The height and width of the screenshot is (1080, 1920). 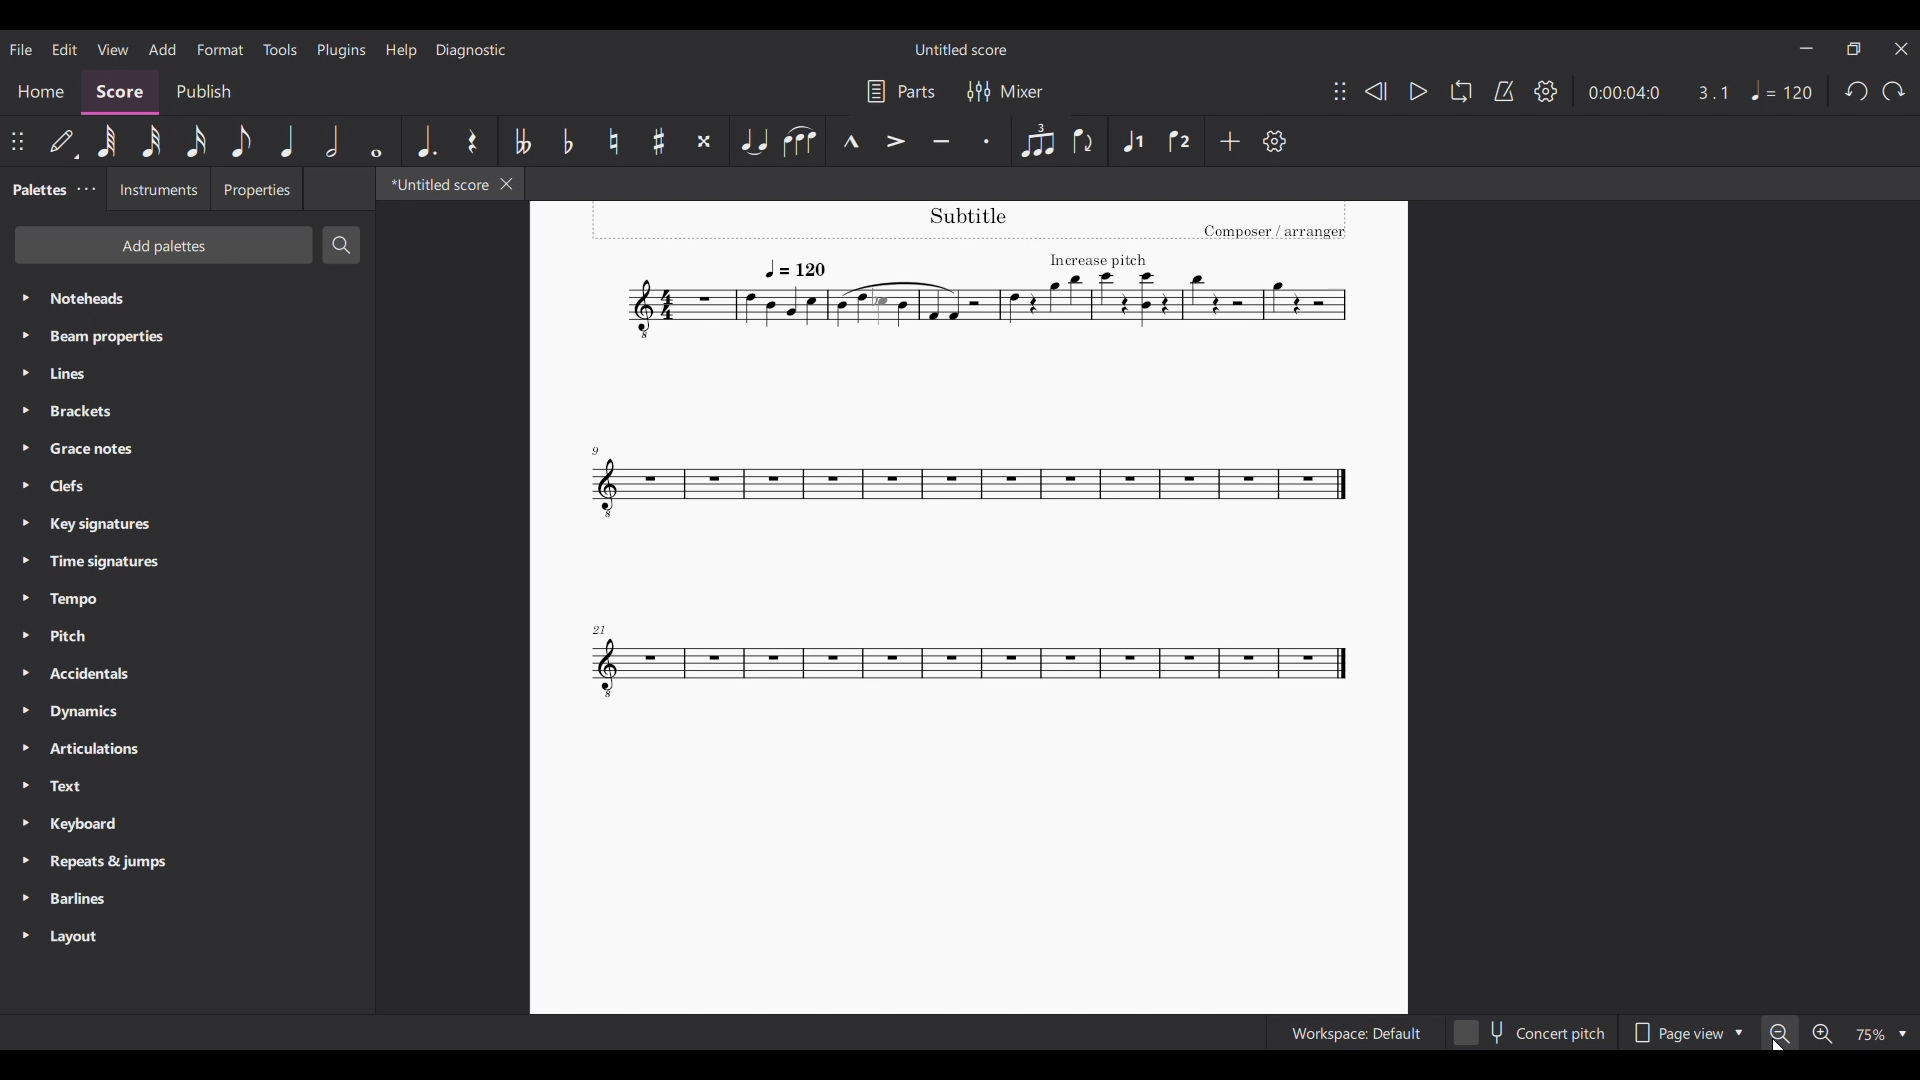 I want to click on Properties, so click(x=258, y=188).